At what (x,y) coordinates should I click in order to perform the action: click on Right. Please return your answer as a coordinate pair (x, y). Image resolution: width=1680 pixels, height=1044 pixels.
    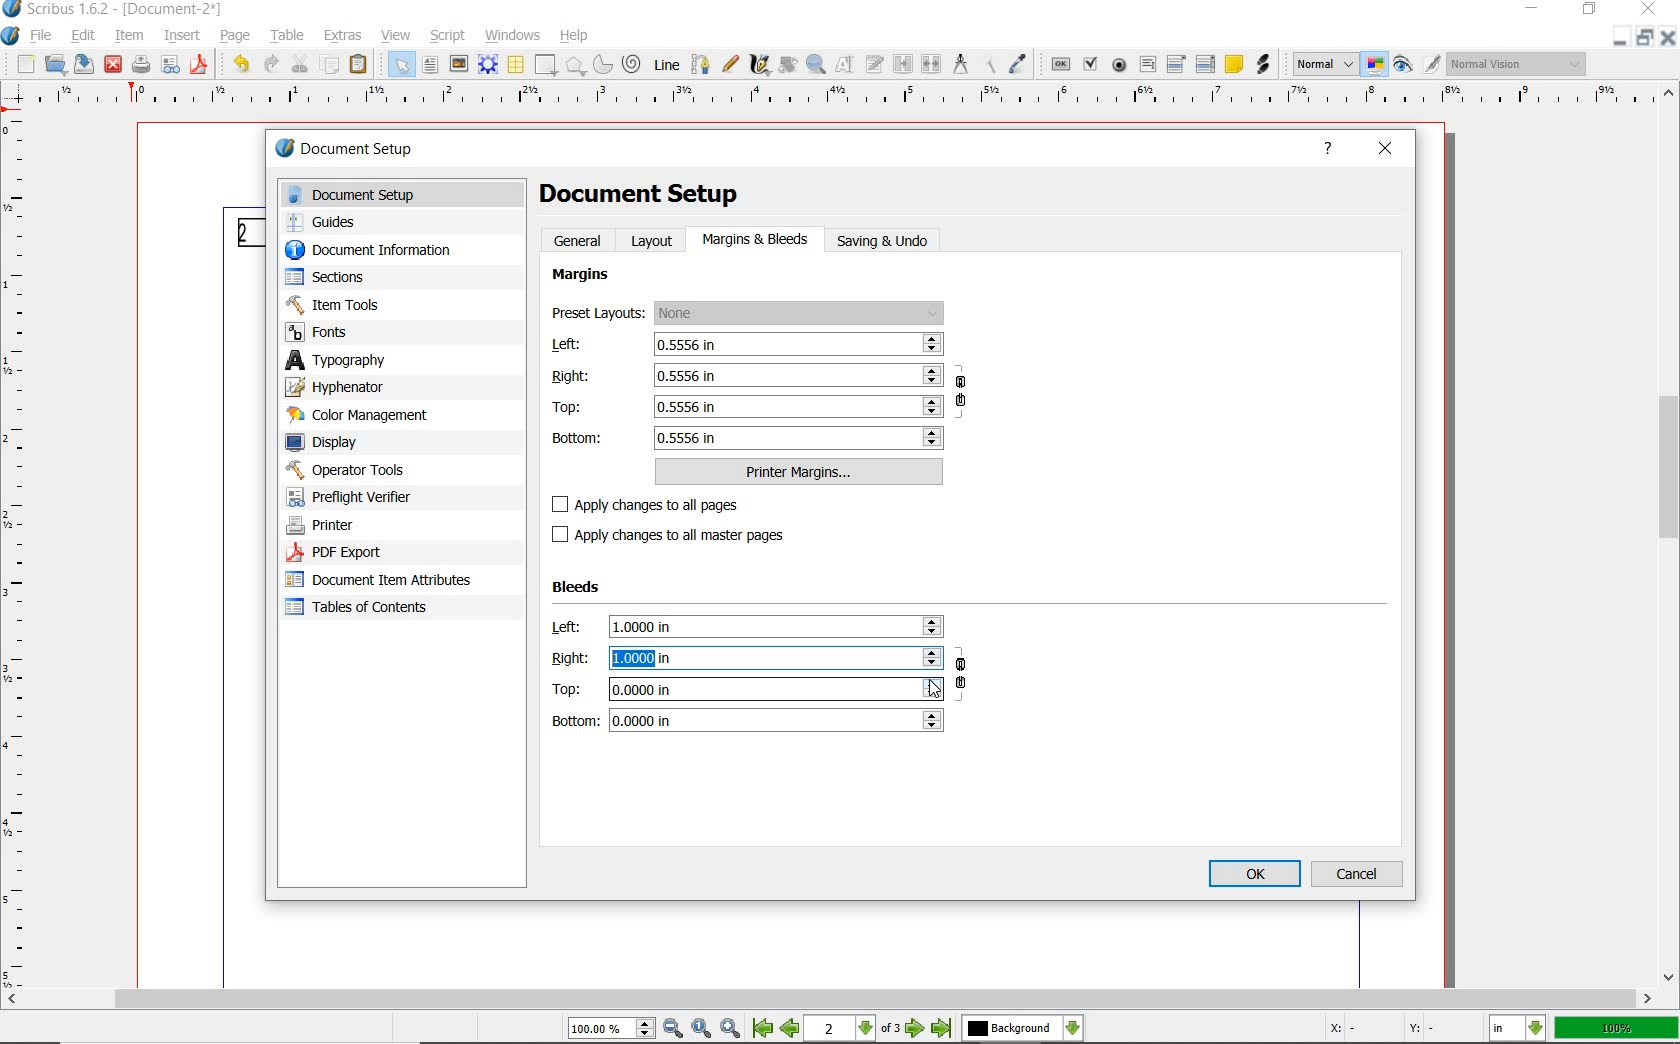
    Looking at the image, I should click on (747, 374).